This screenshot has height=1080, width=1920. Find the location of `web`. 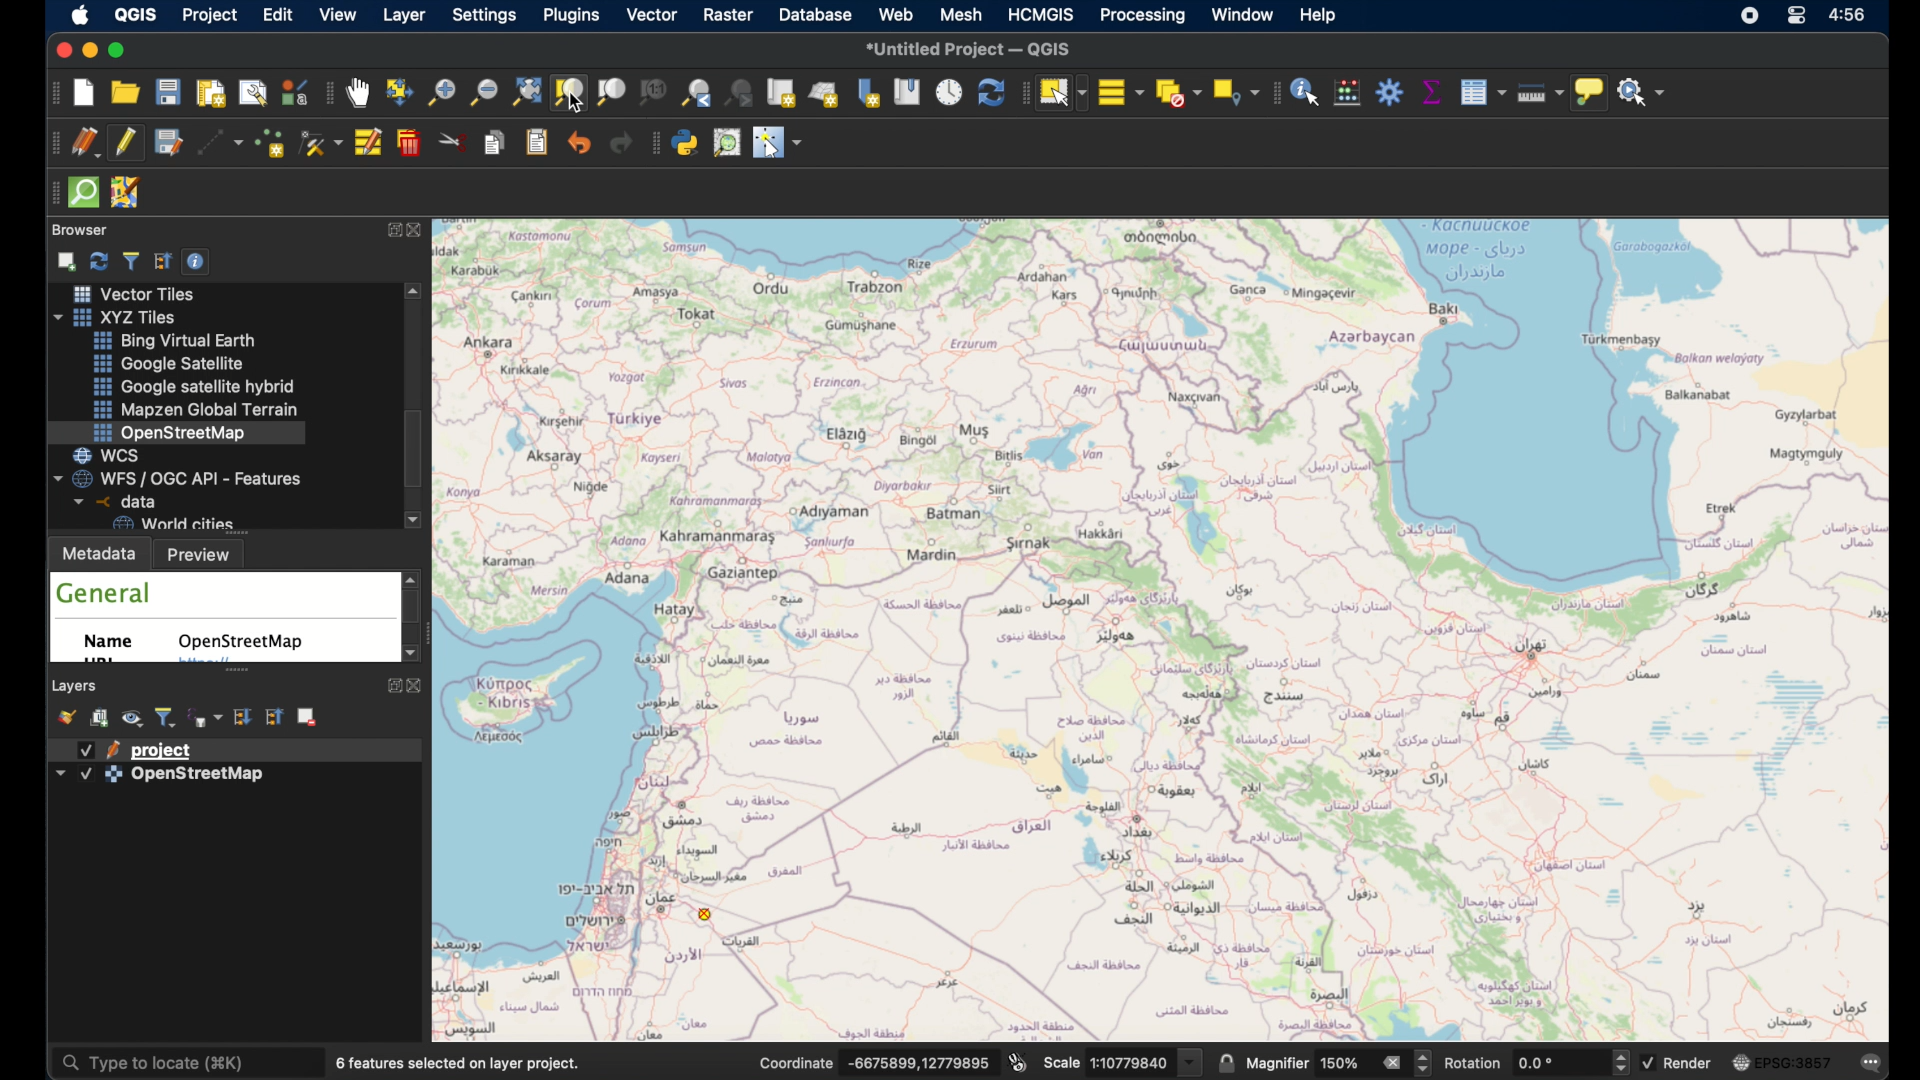

web is located at coordinates (897, 14).